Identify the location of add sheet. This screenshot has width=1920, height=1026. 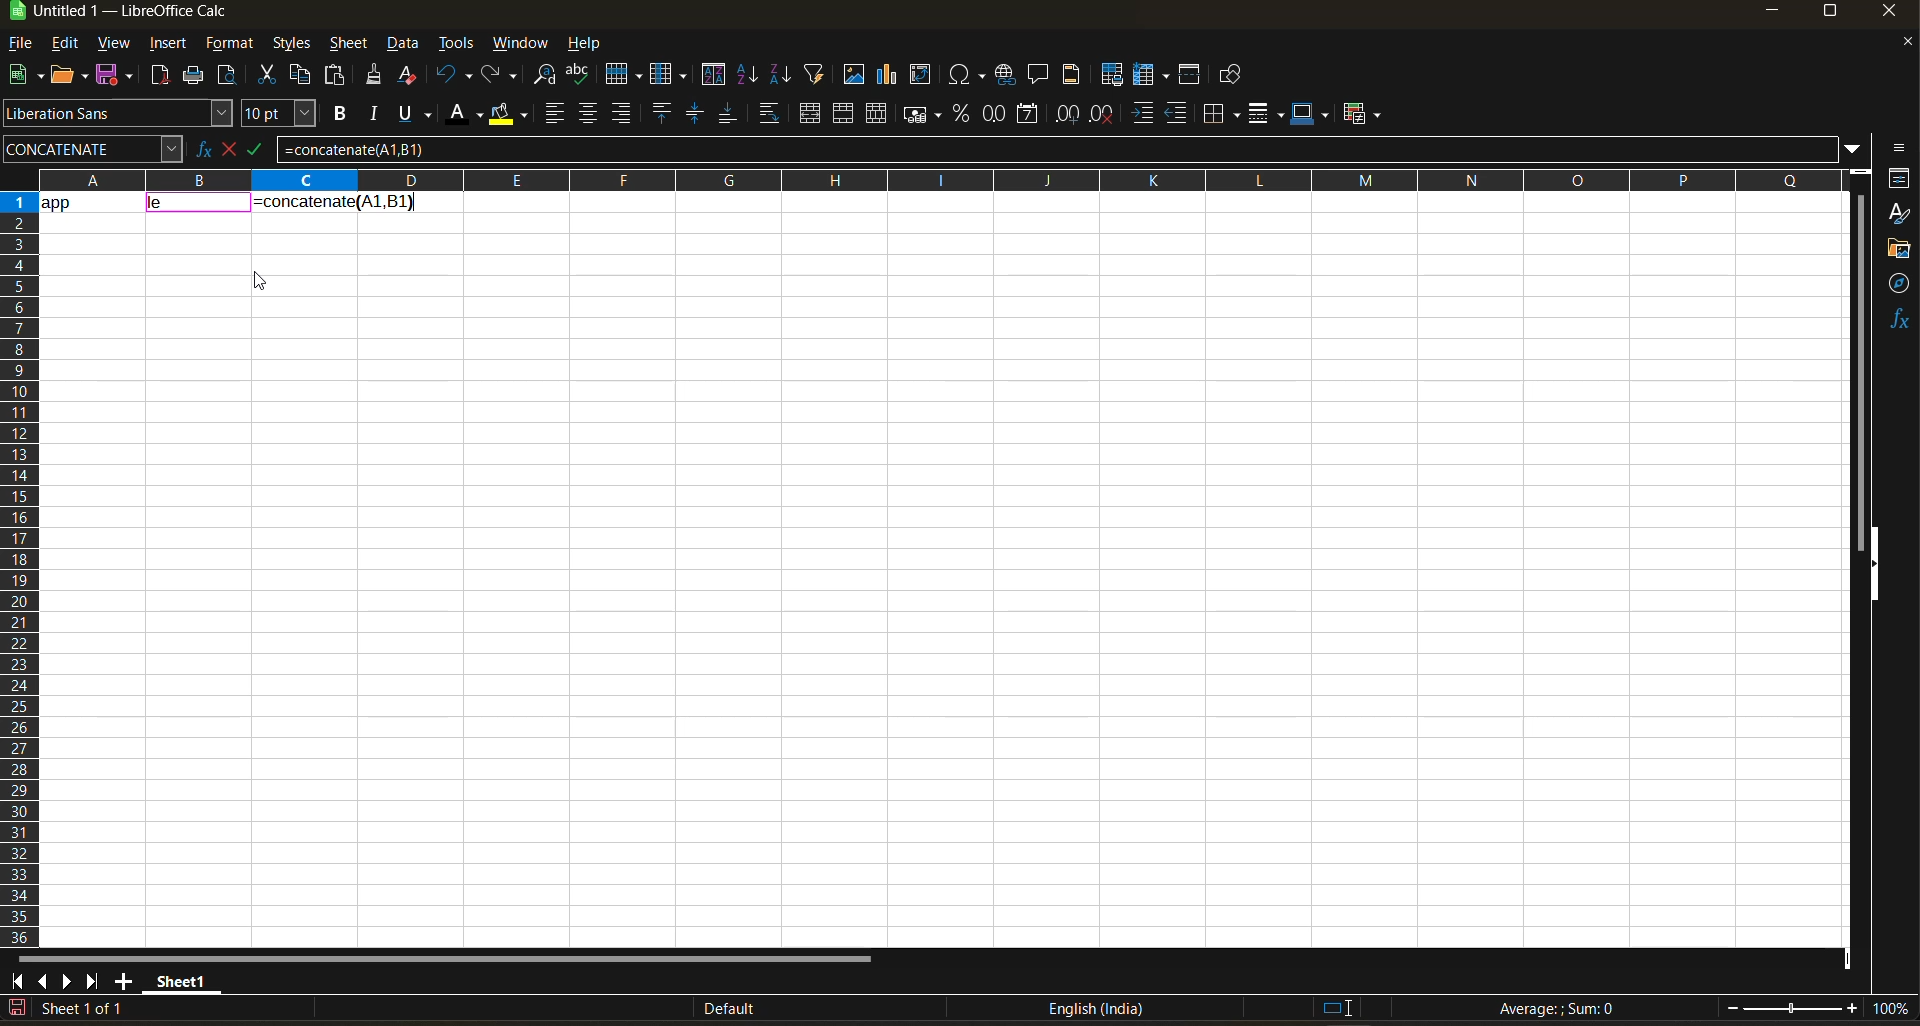
(123, 981).